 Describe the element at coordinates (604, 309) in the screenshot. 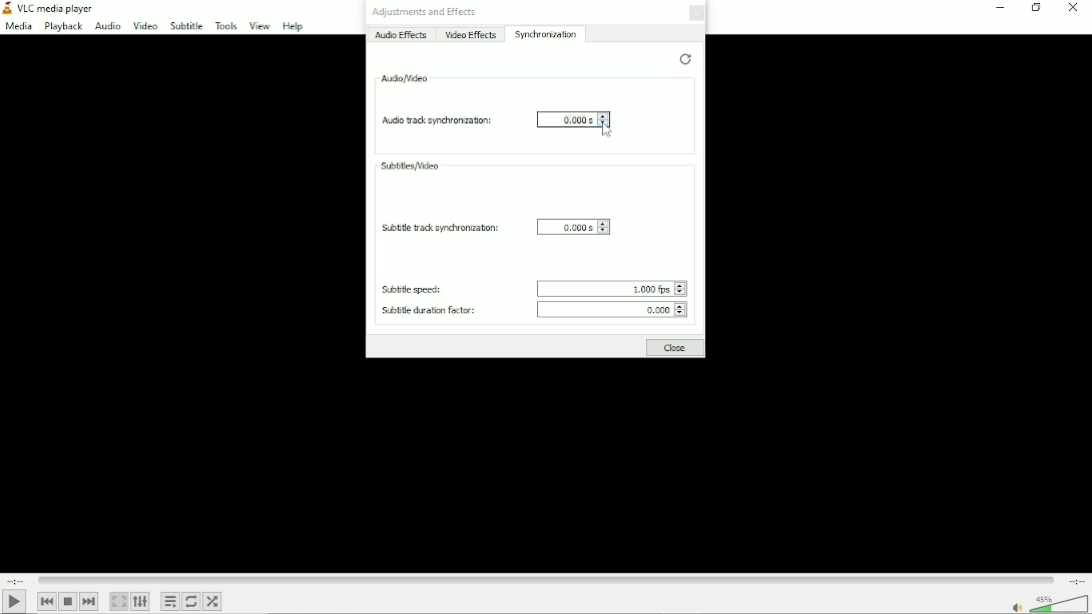

I see `set Subtitle duration factor` at that location.